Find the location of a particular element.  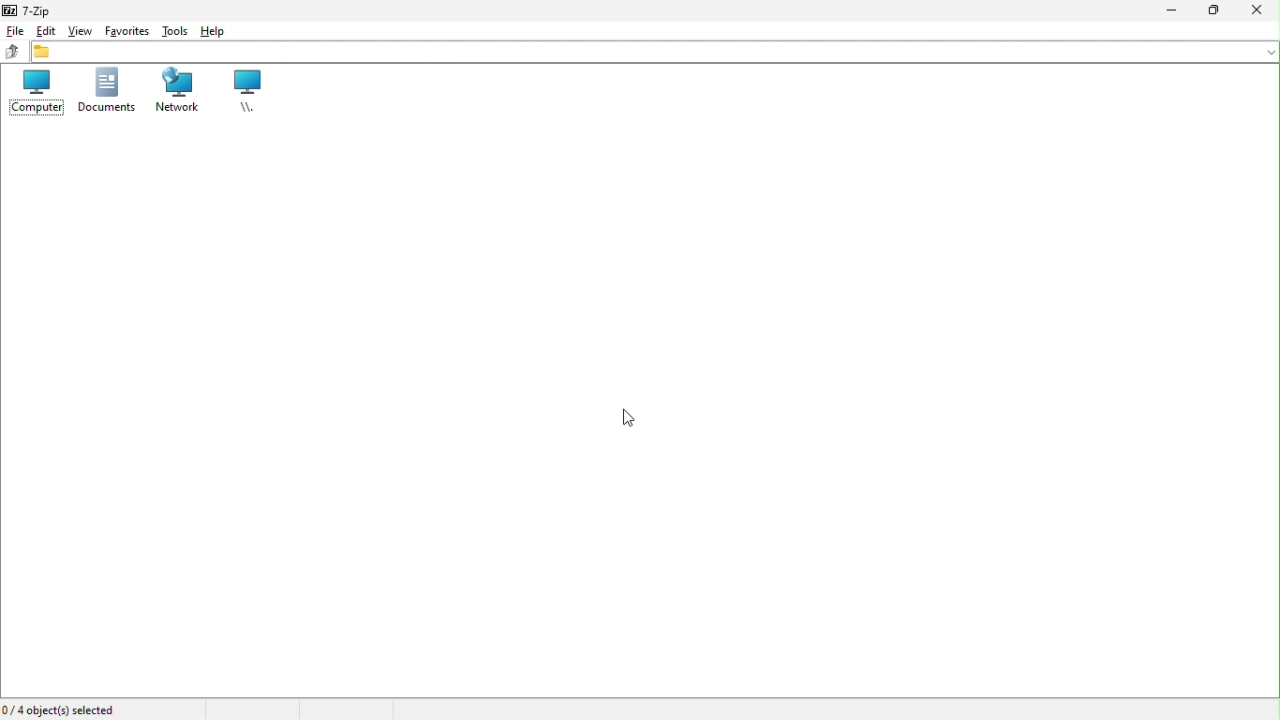

View is located at coordinates (79, 28).